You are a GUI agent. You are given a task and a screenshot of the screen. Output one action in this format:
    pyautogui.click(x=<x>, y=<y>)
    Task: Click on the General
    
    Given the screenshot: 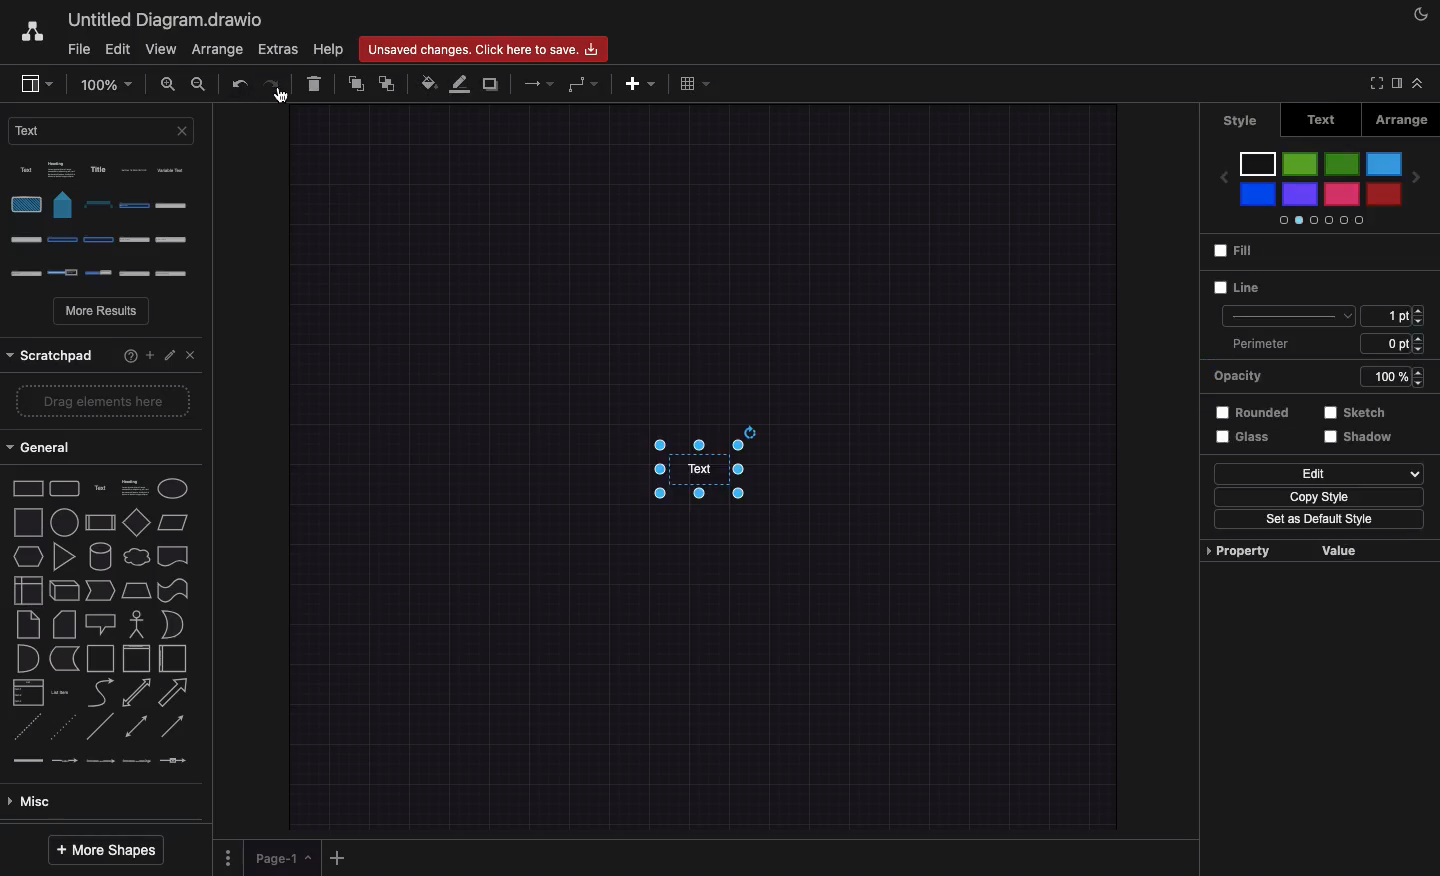 What is the action you would take?
    pyautogui.click(x=47, y=448)
    